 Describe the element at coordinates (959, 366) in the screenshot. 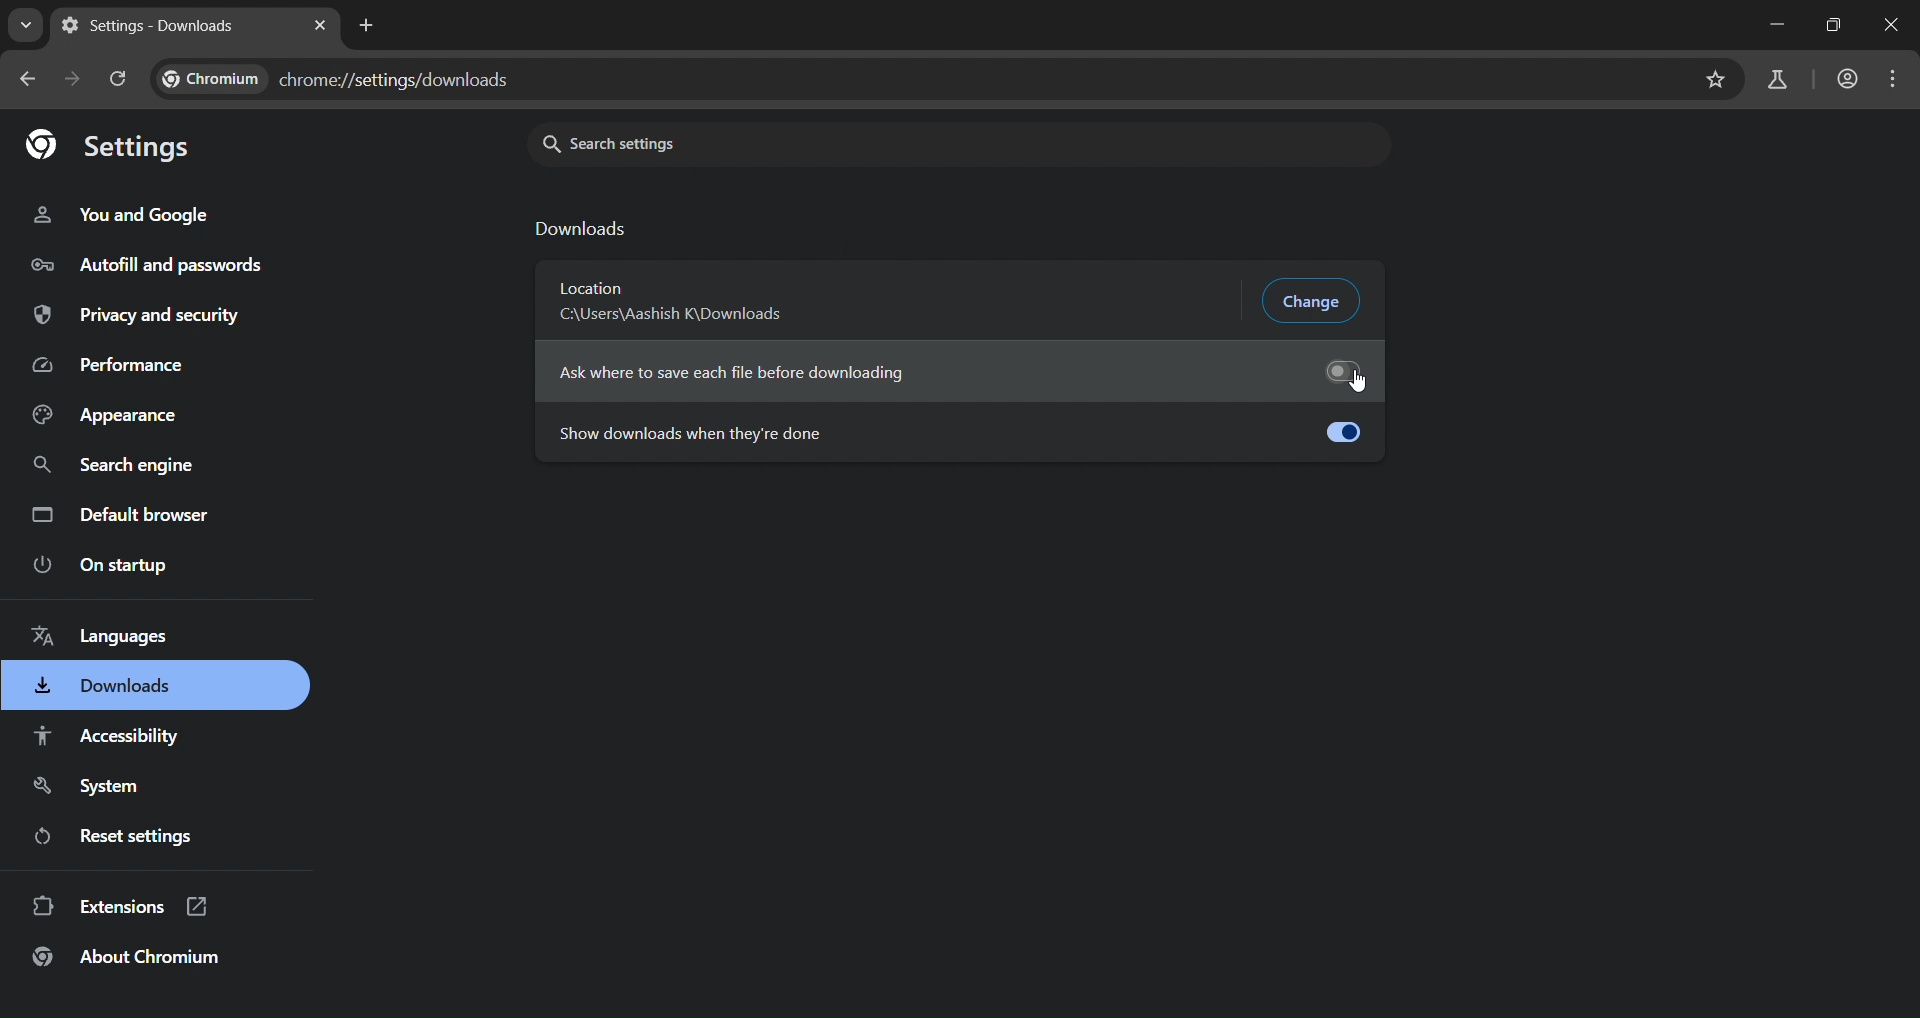

I see `ask where to save each file before downloading` at that location.